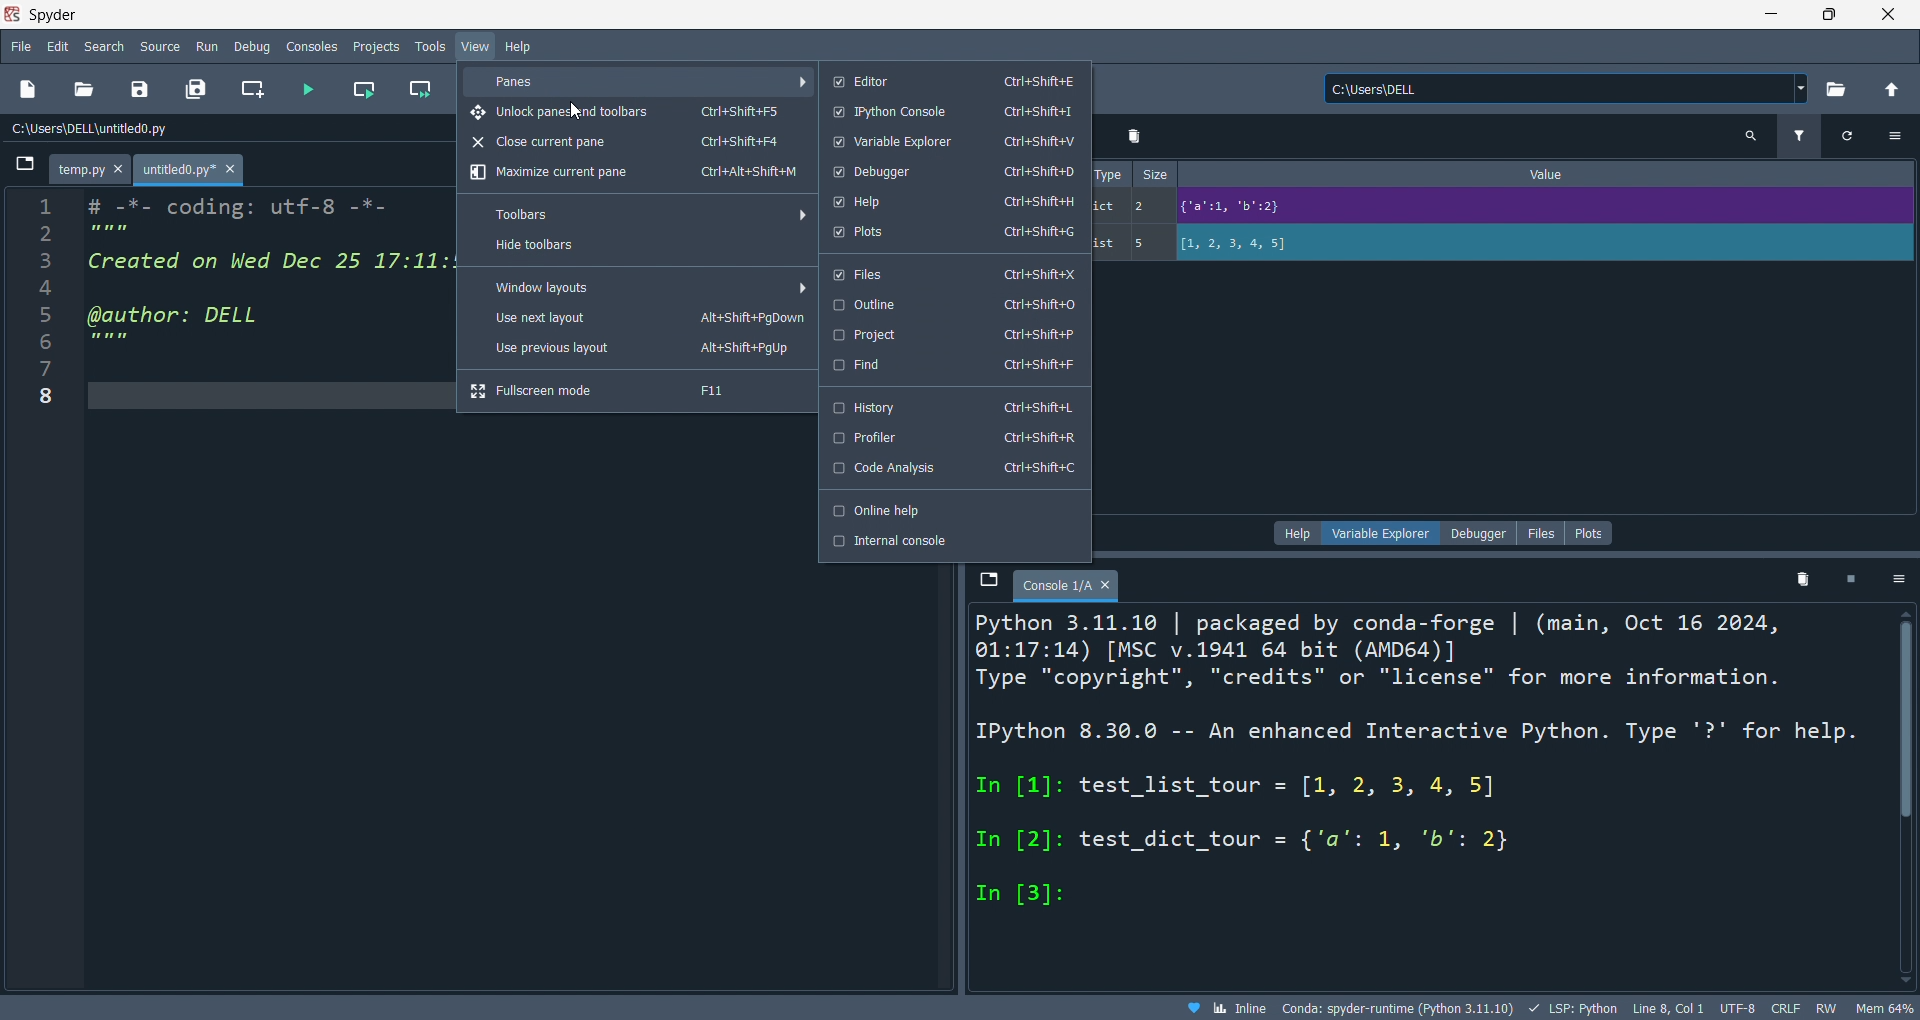 The height and width of the screenshot is (1020, 1920). What do you see at coordinates (250, 90) in the screenshot?
I see `new cell` at bounding box center [250, 90].